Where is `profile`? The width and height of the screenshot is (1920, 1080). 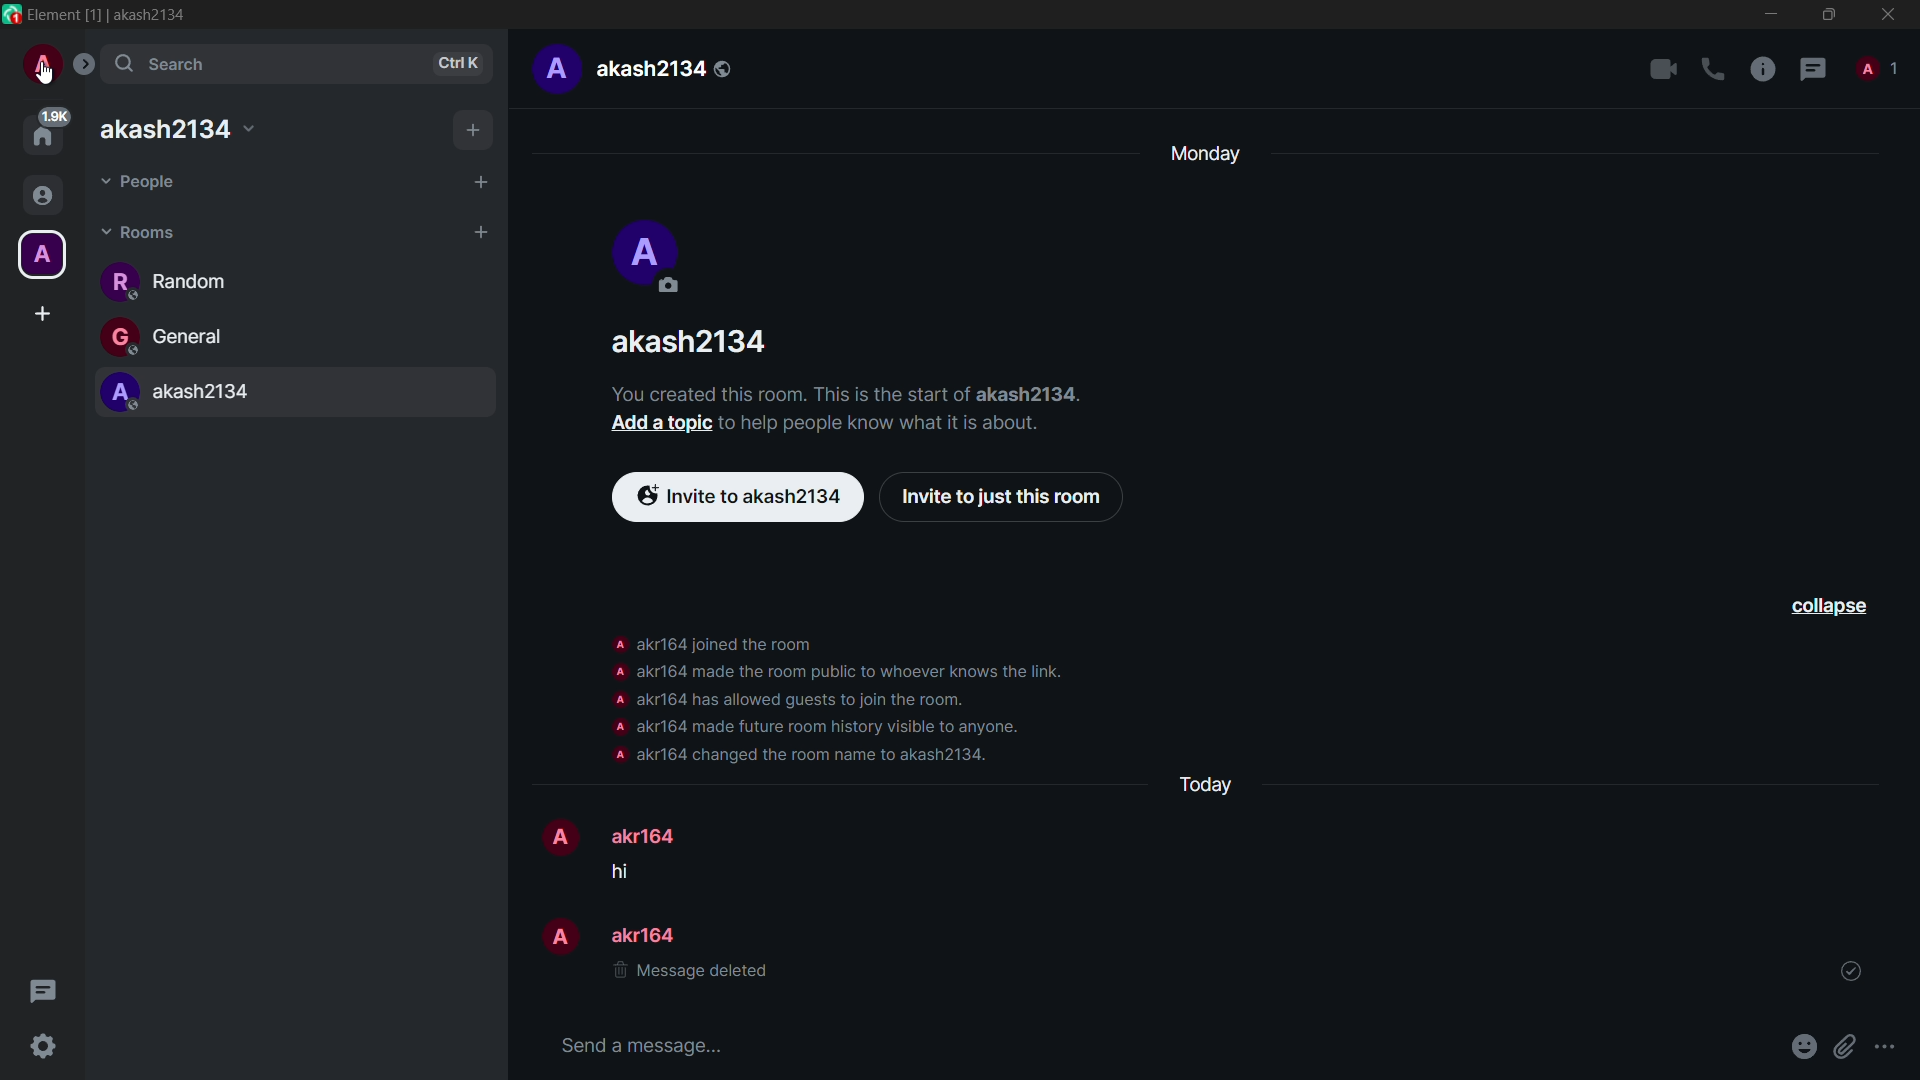 profile is located at coordinates (617, 755).